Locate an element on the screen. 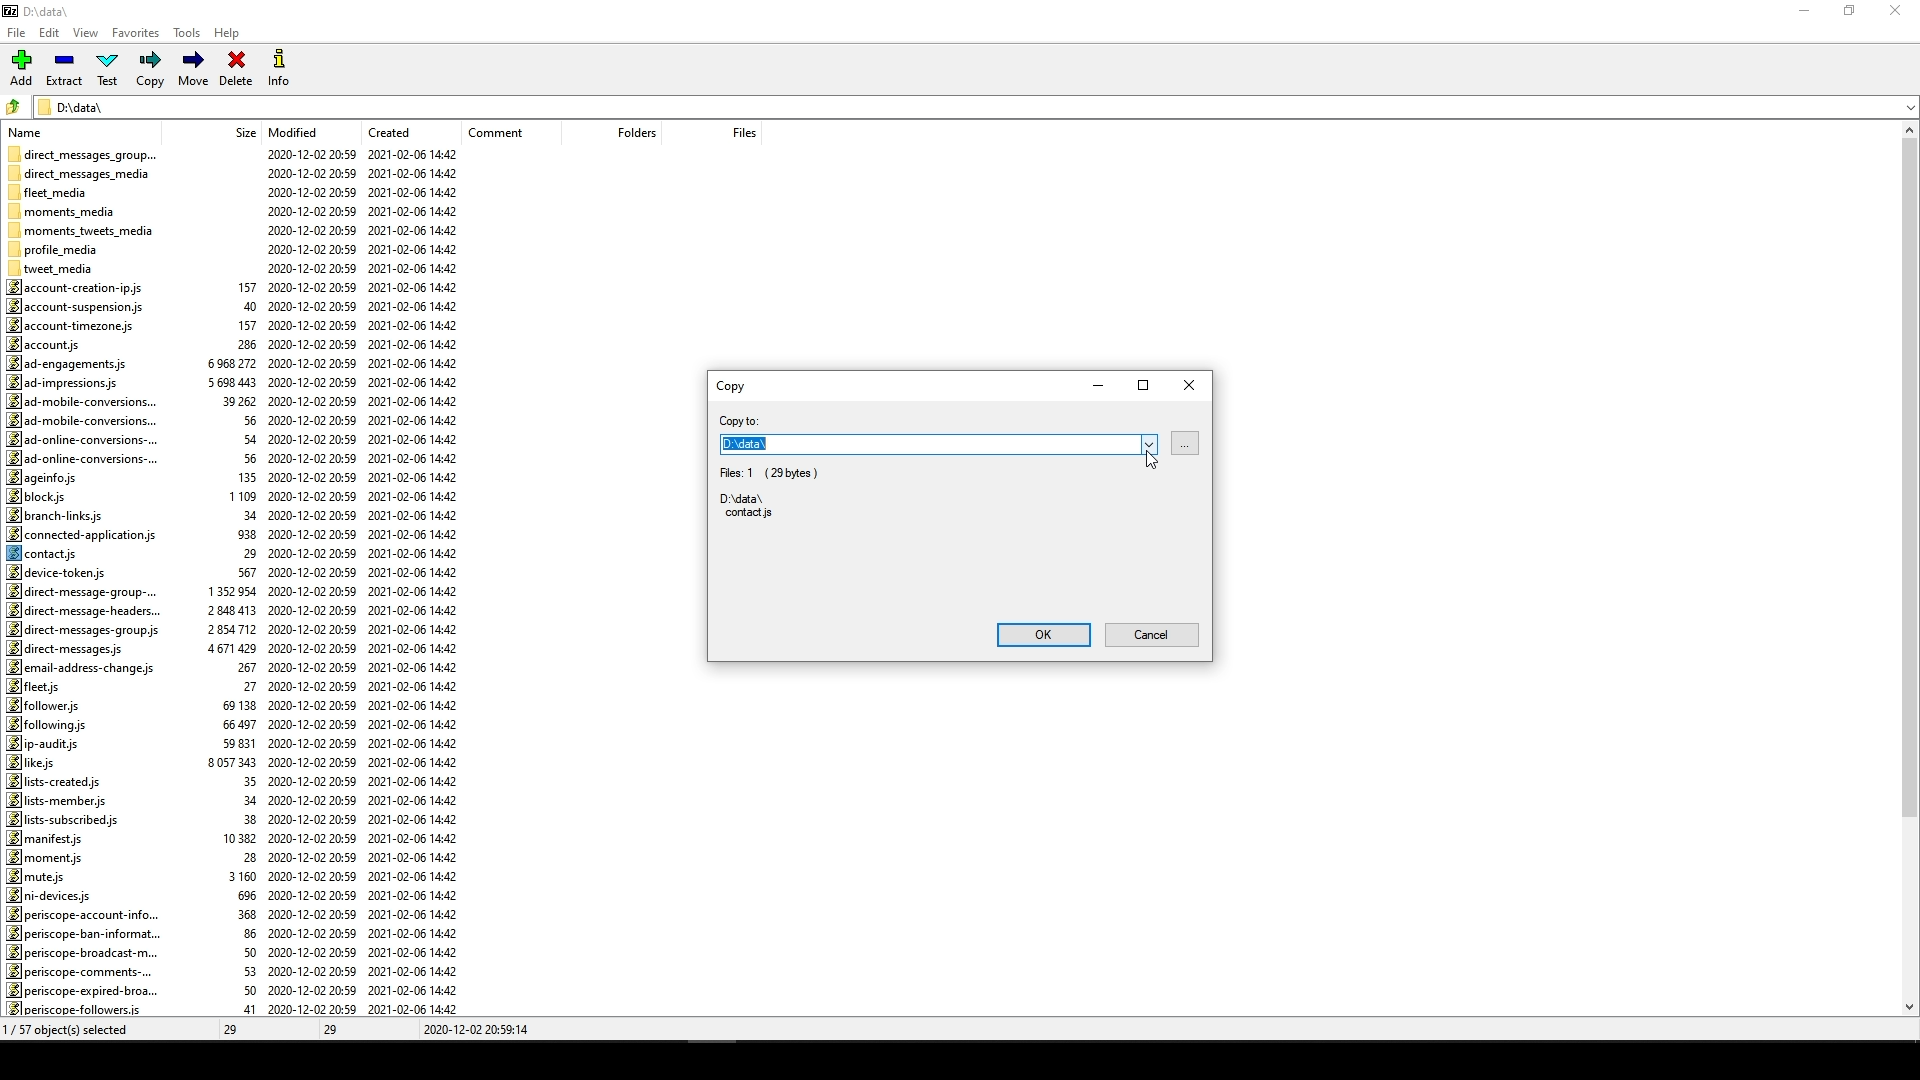 The height and width of the screenshot is (1080, 1920). ad-mobile-conversions is located at coordinates (80, 402).